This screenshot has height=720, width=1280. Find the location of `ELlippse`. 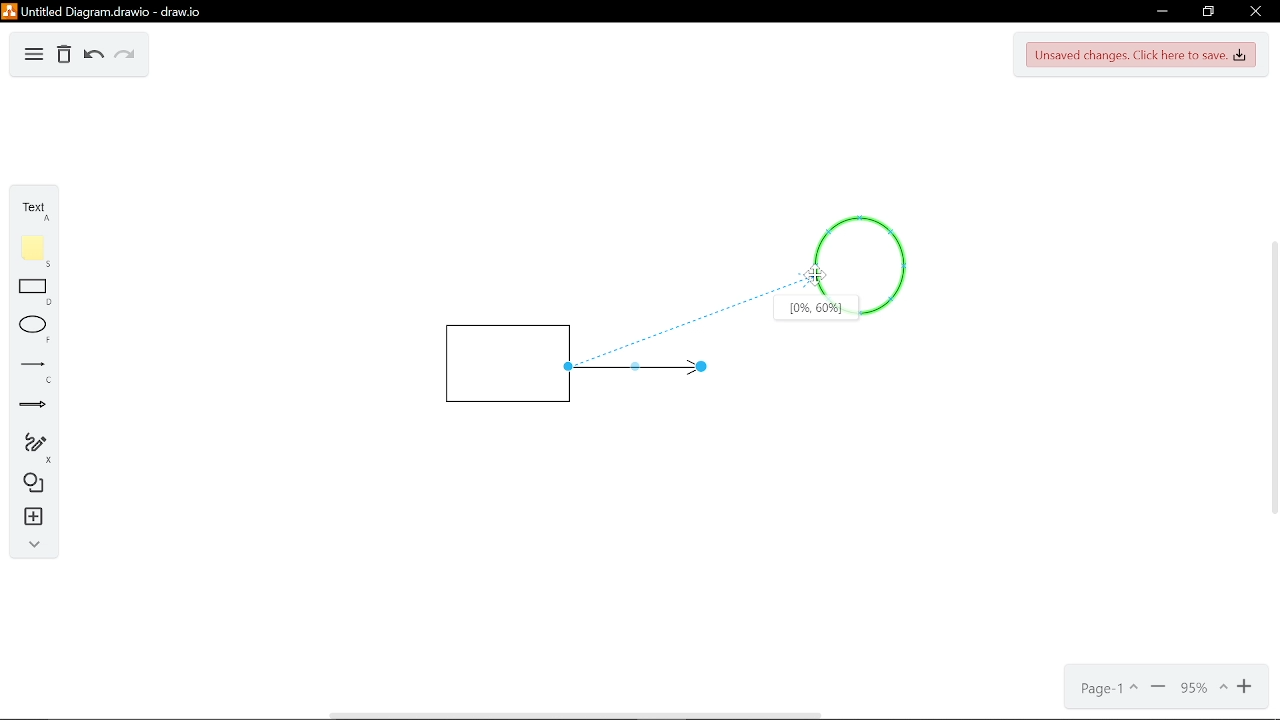

ELlippse is located at coordinates (31, 327).